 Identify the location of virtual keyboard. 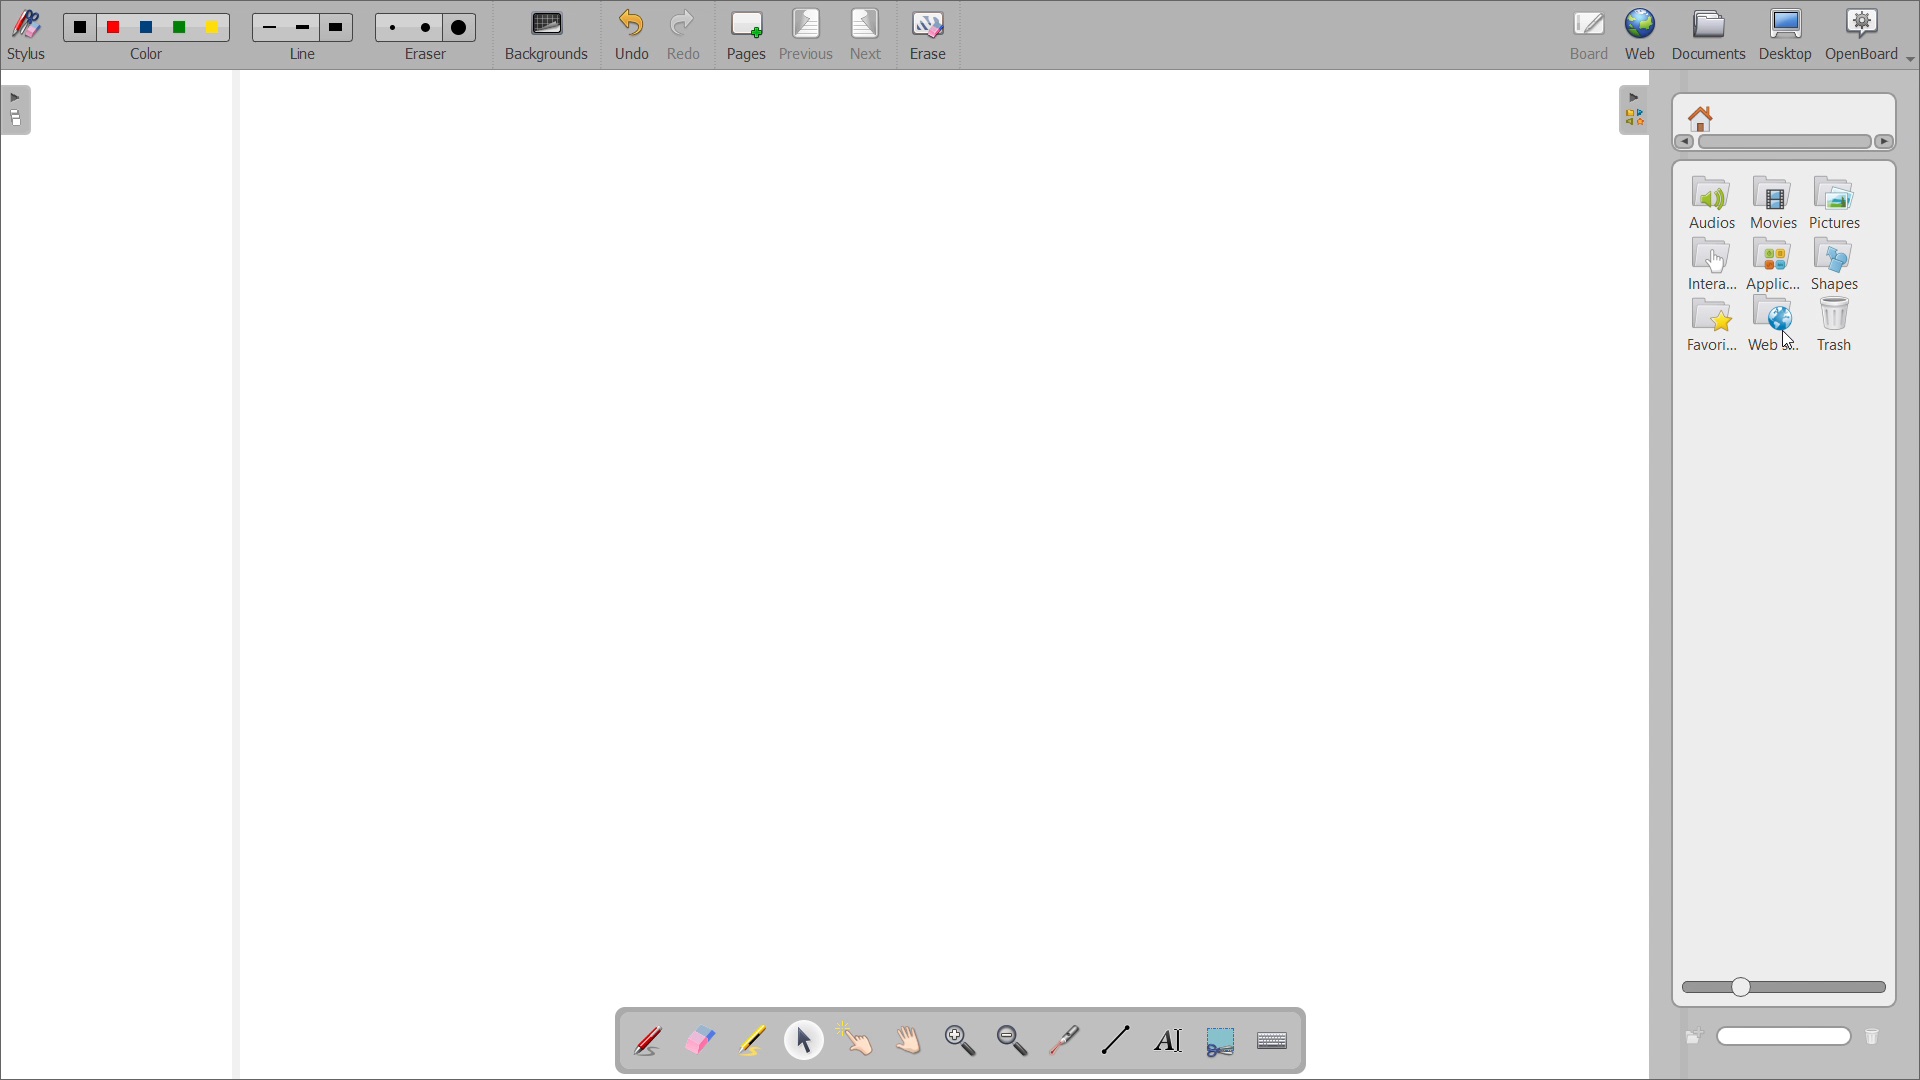
(1273, 1041).